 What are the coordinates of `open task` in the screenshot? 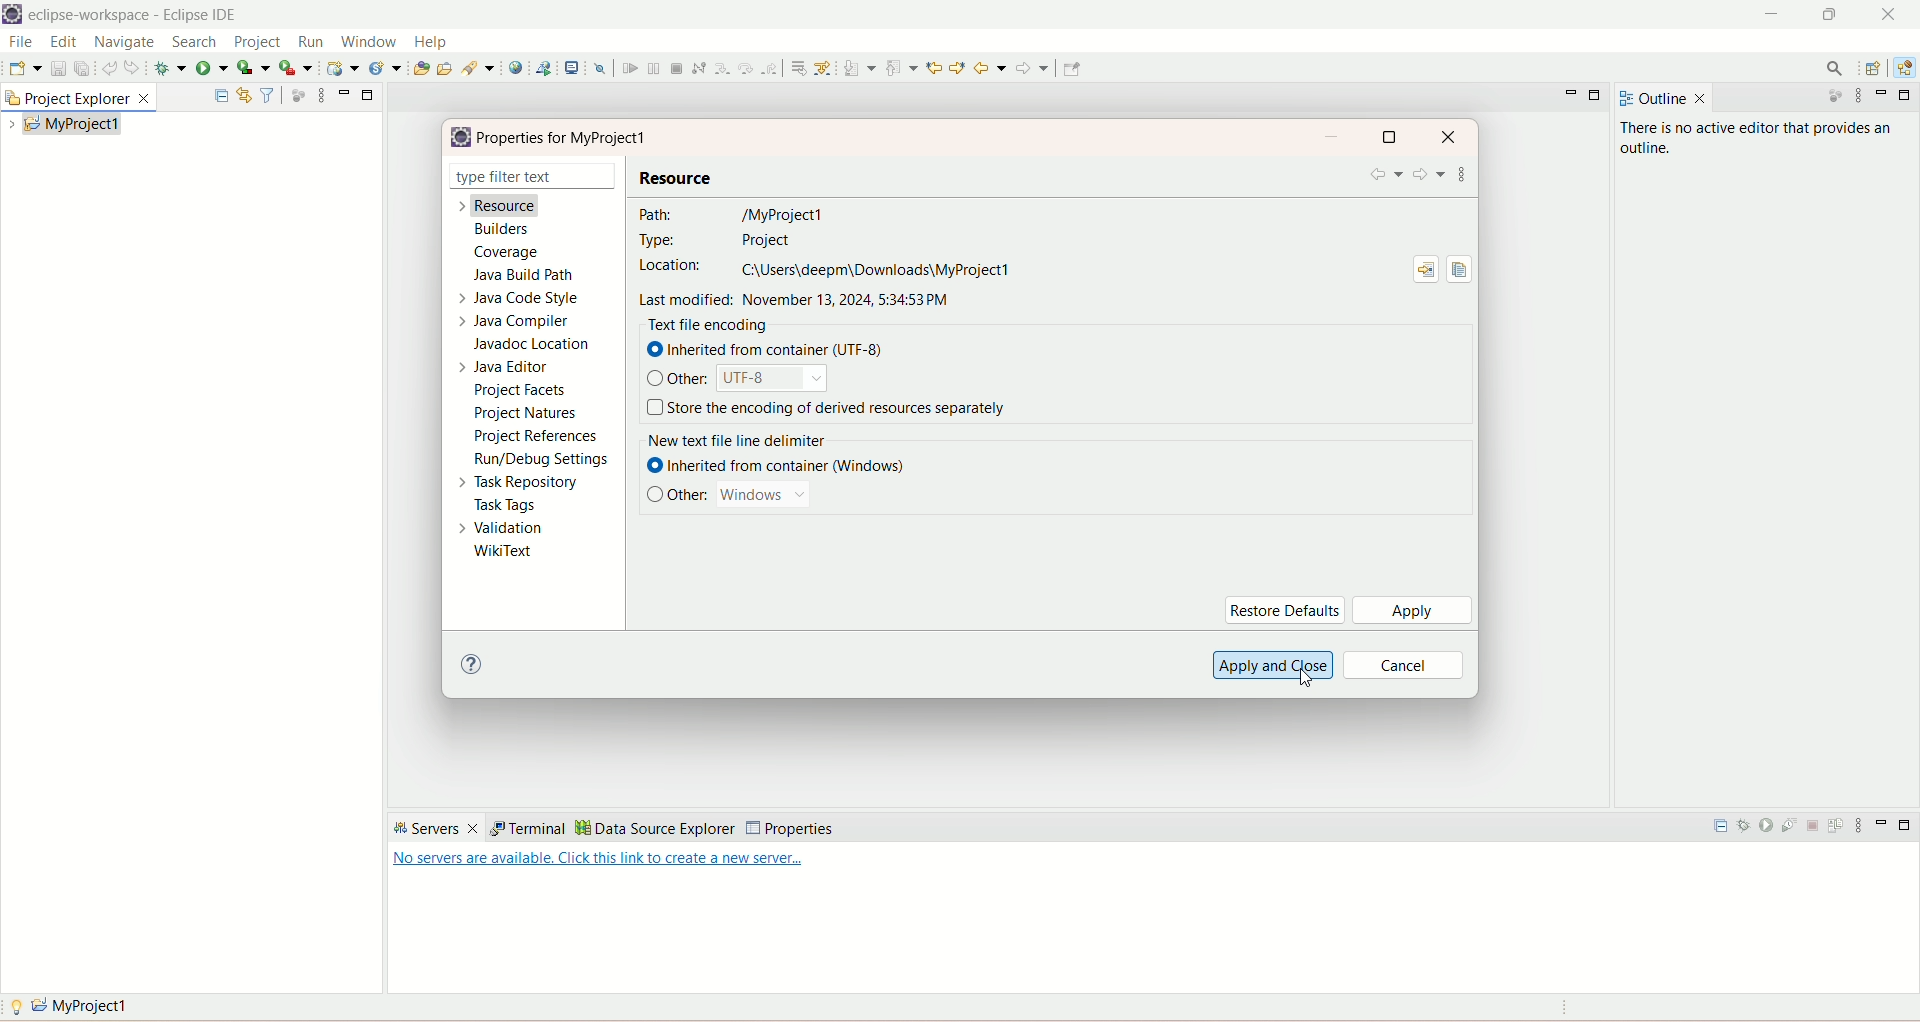 It's located at (446, 68).